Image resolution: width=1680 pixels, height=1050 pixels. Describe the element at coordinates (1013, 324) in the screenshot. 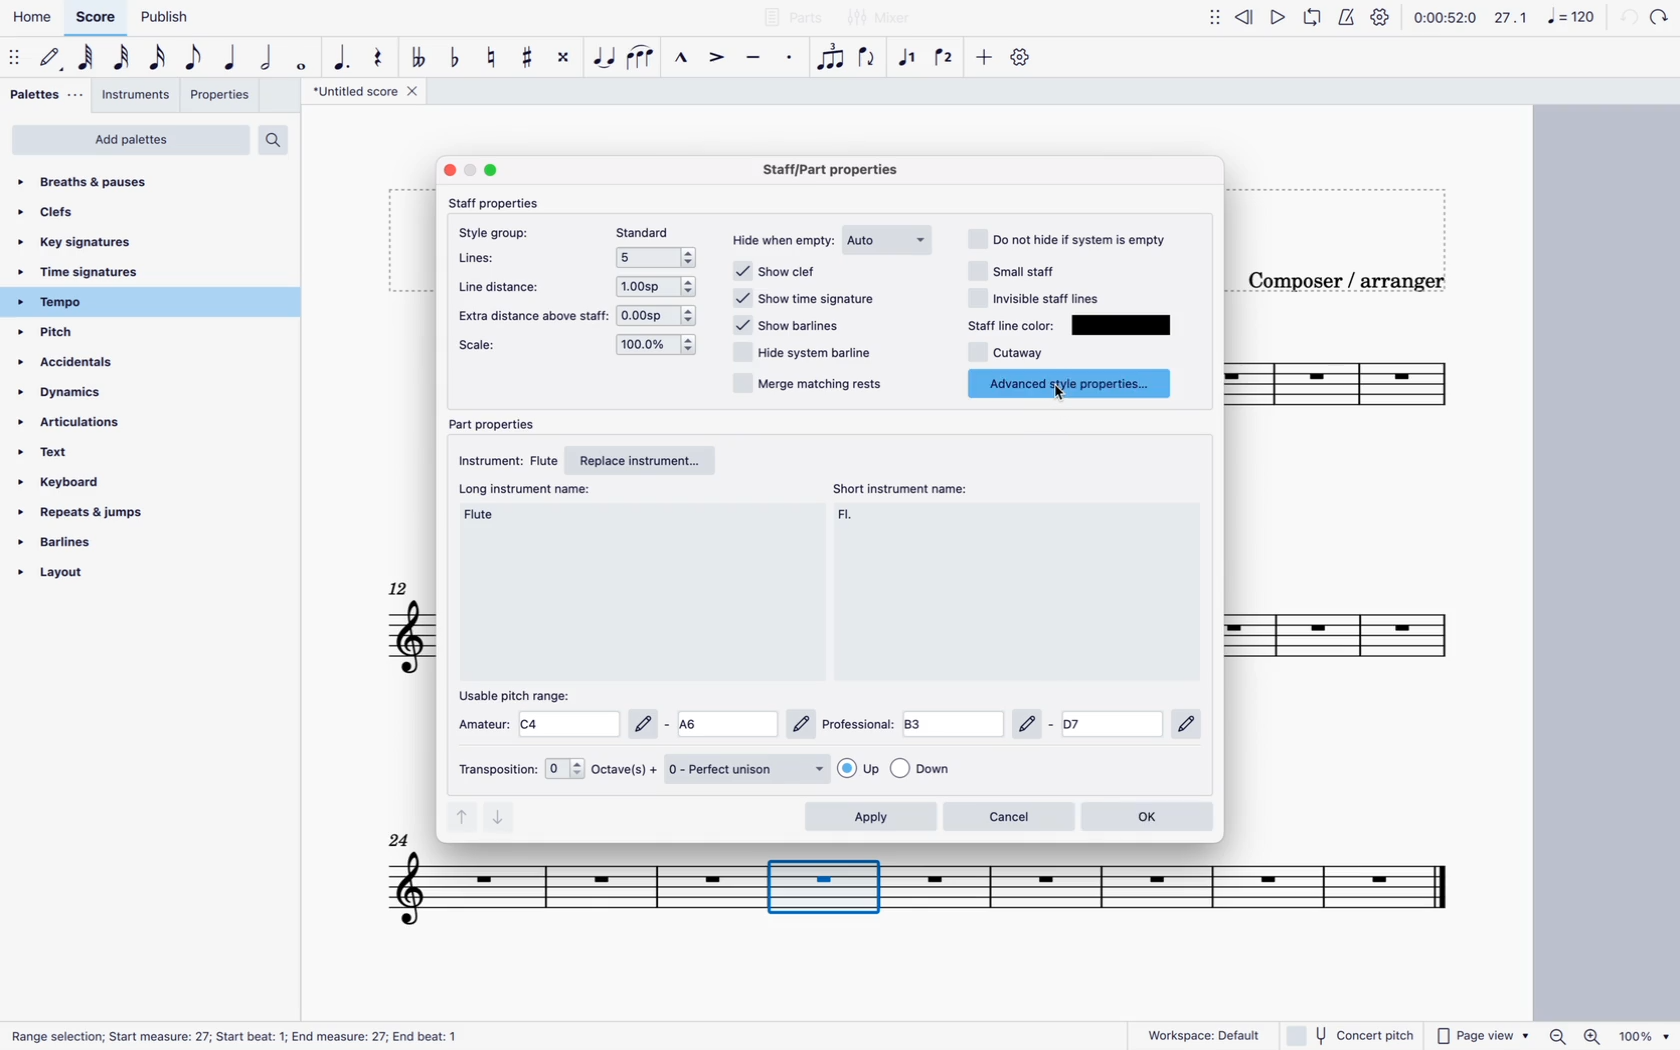

I see `staff line color` at that location.